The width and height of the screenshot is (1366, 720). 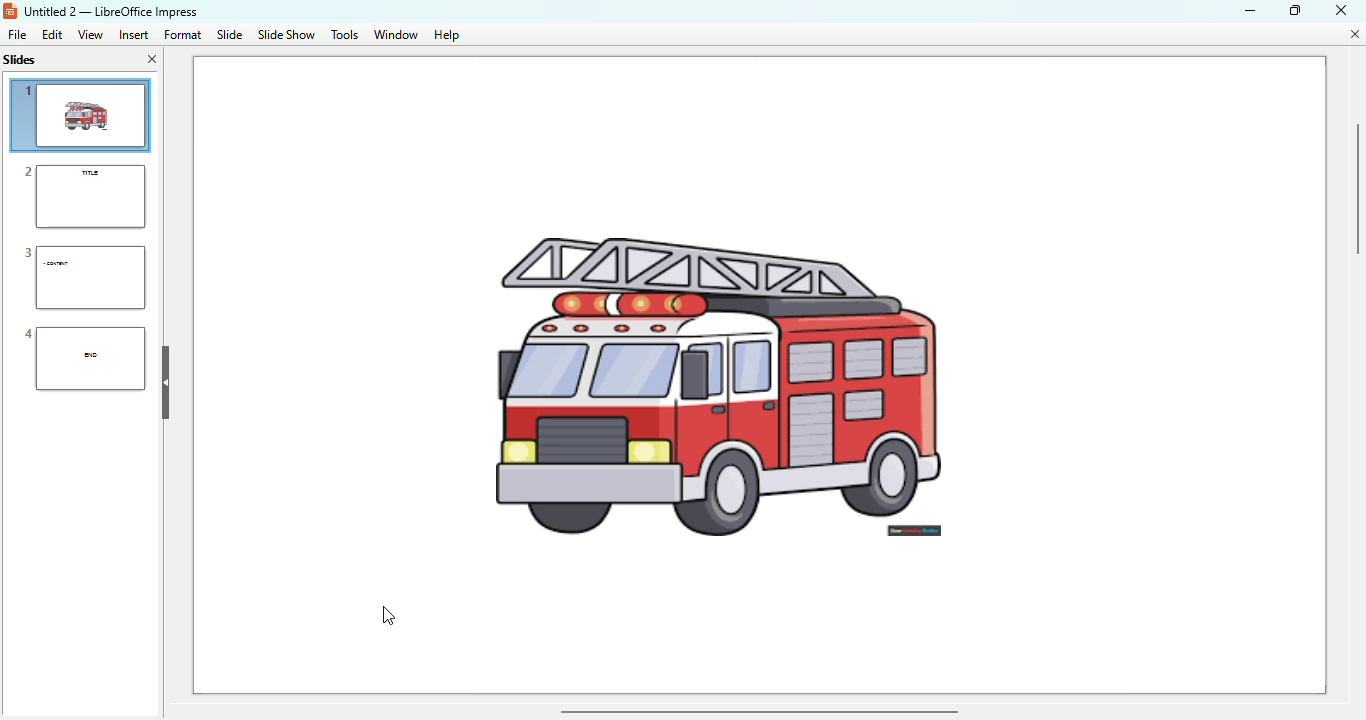 What do you see at coordinates (1295, 9) in the screenshot?
I see `maximize` at bounding box center [1295, 9].